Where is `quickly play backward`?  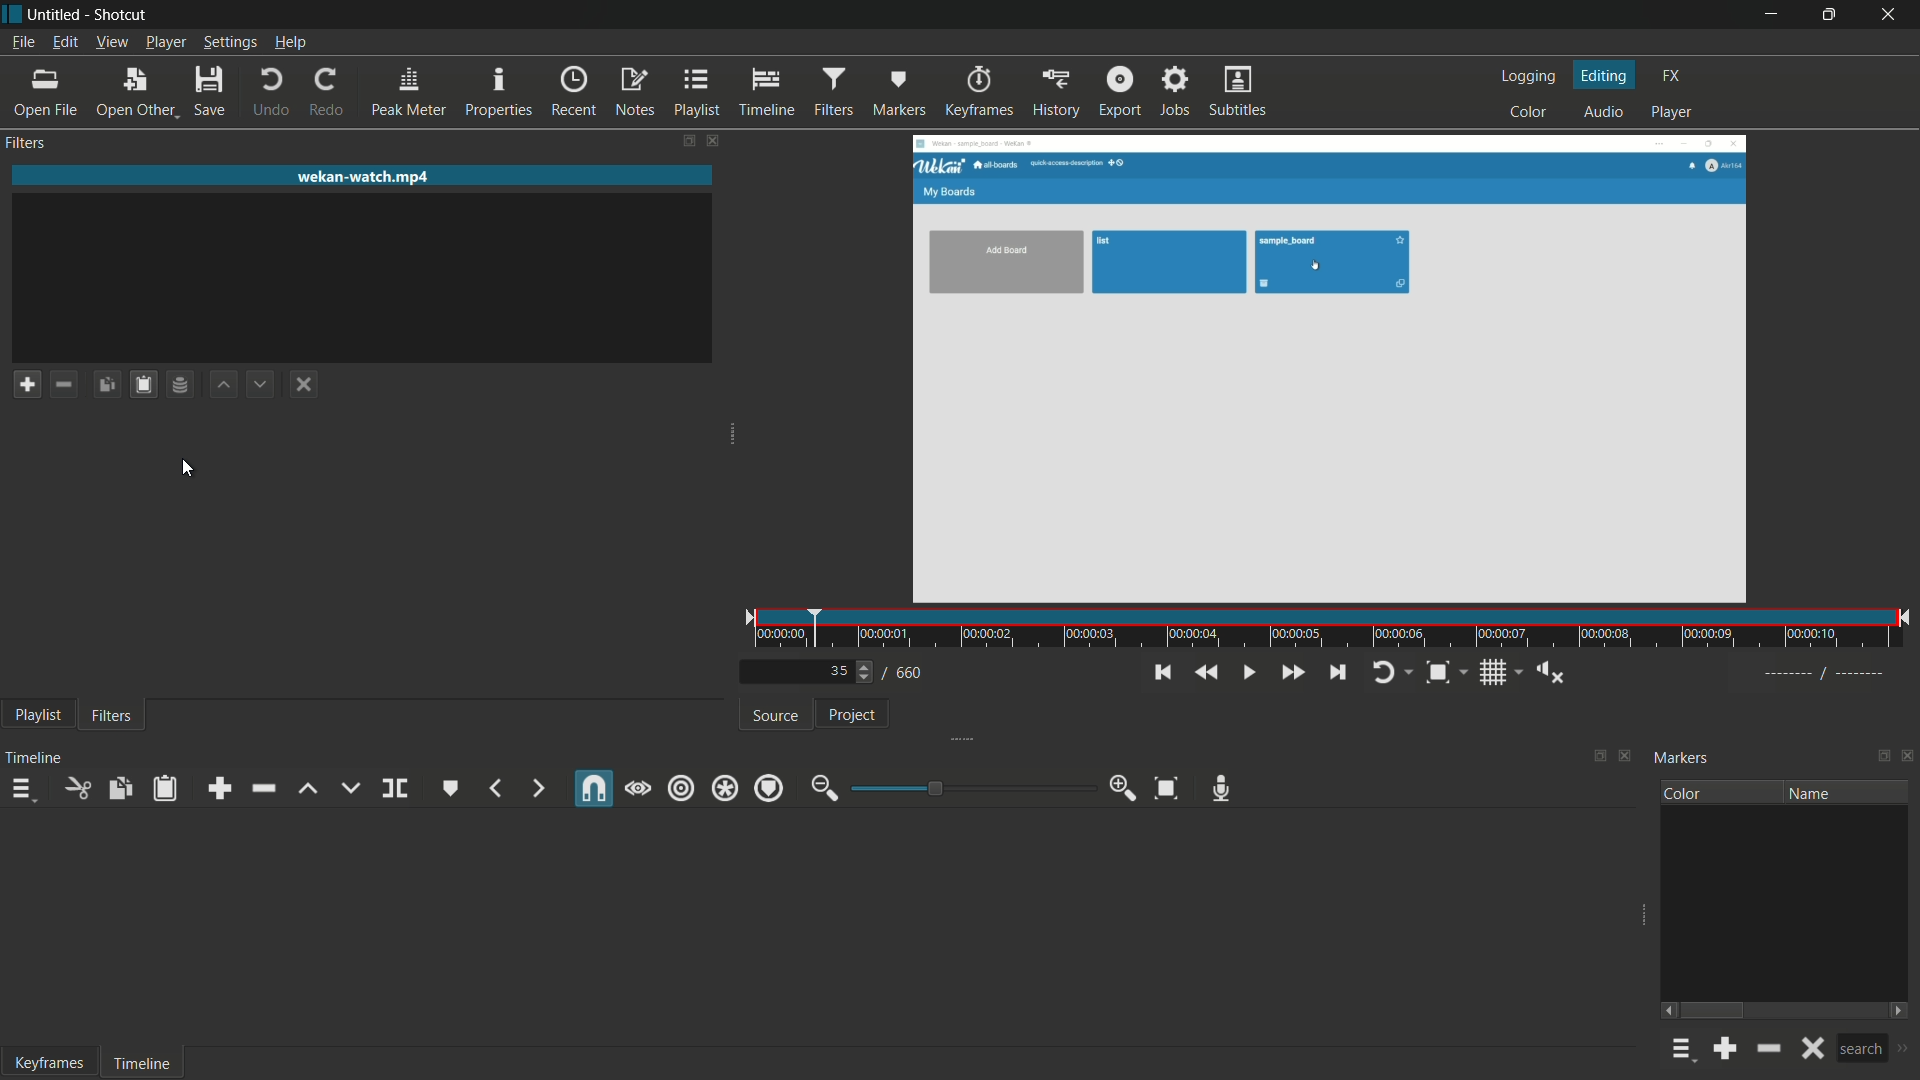
quickly play backward is located at coordinates (1204, 673).